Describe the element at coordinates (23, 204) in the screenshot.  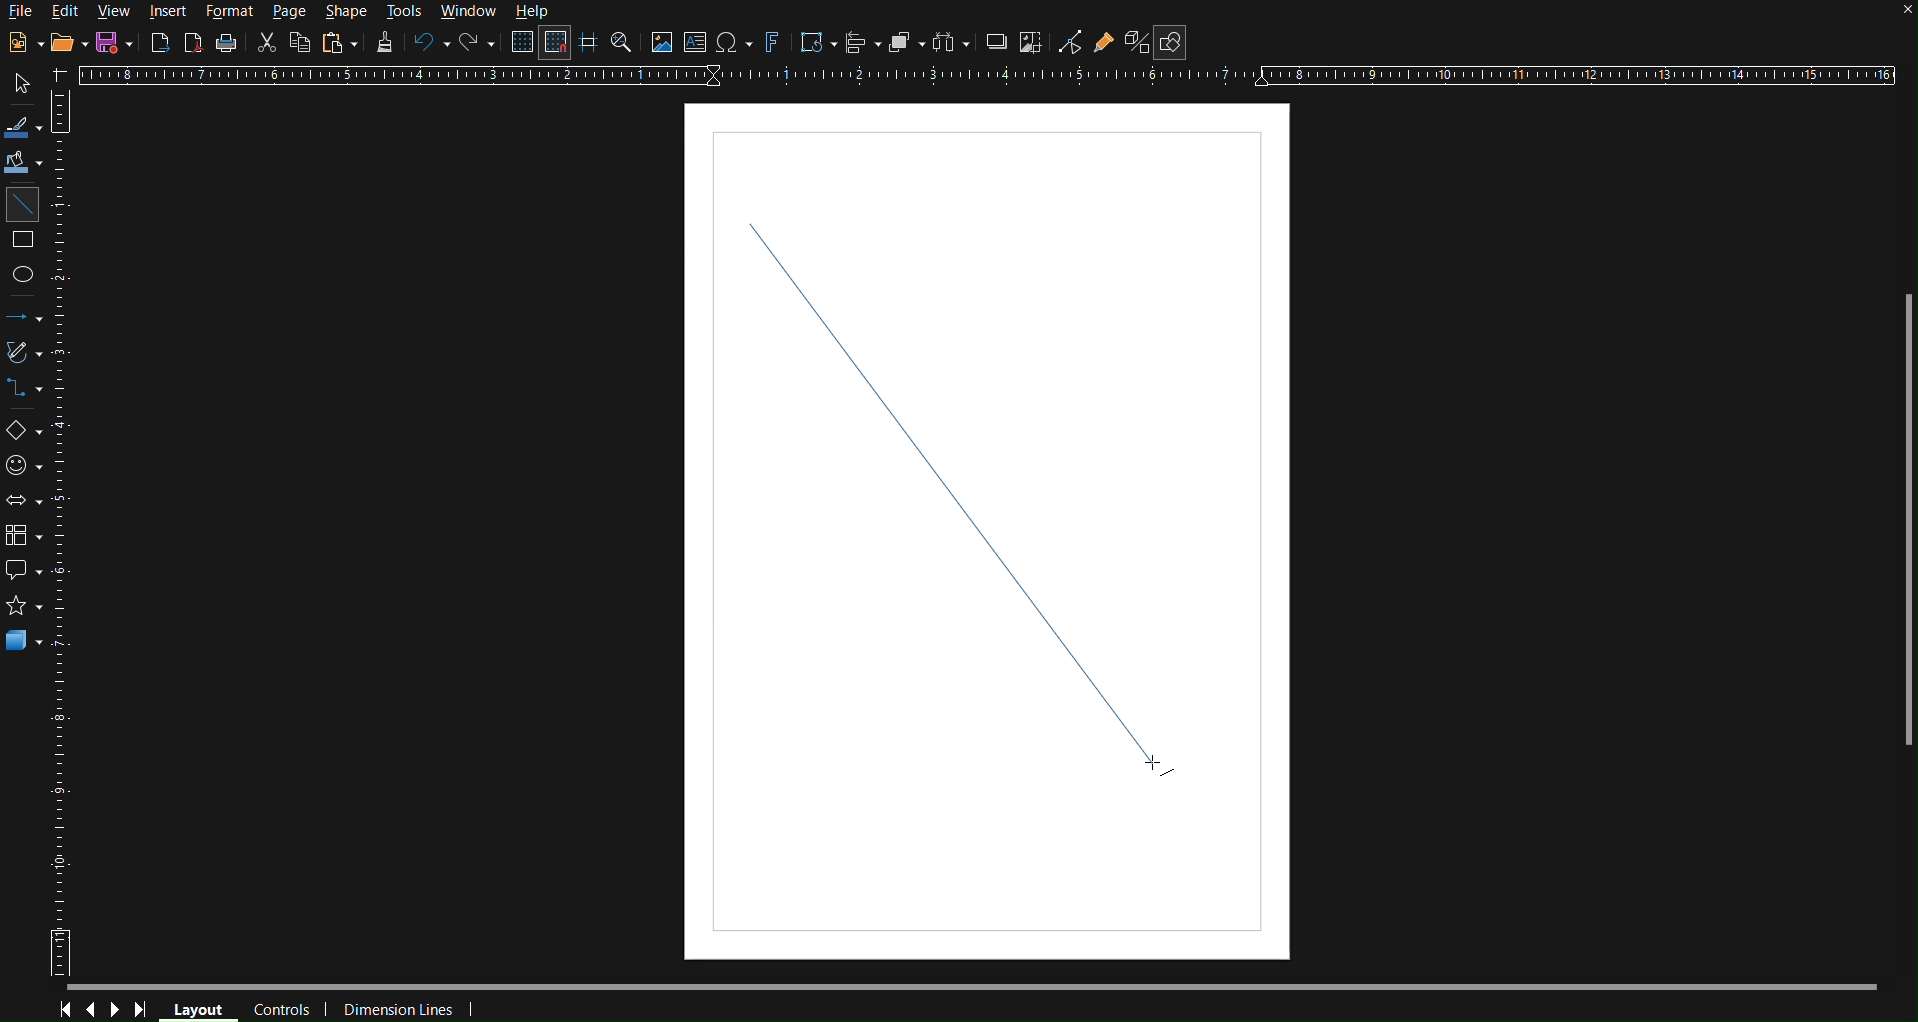
I see `Line ` at that location.